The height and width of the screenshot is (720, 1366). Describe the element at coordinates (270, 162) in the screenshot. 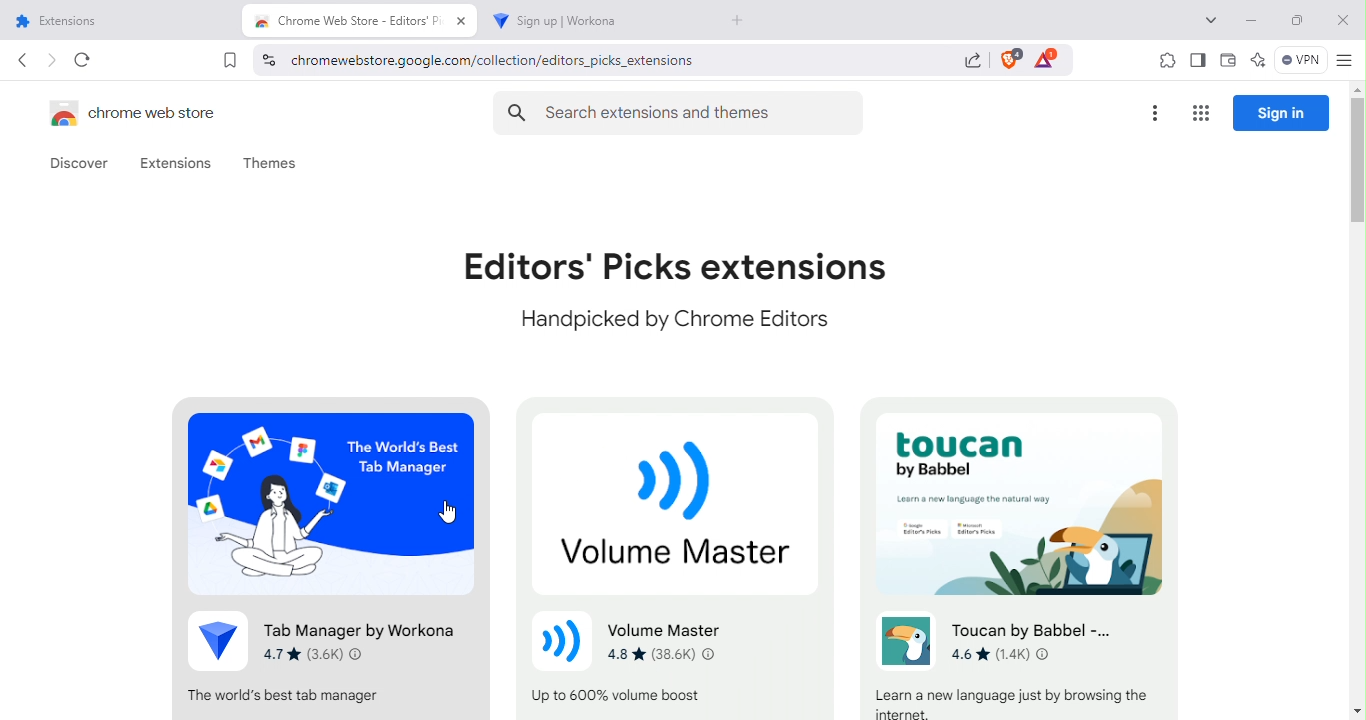

I see `Themes` at that location.